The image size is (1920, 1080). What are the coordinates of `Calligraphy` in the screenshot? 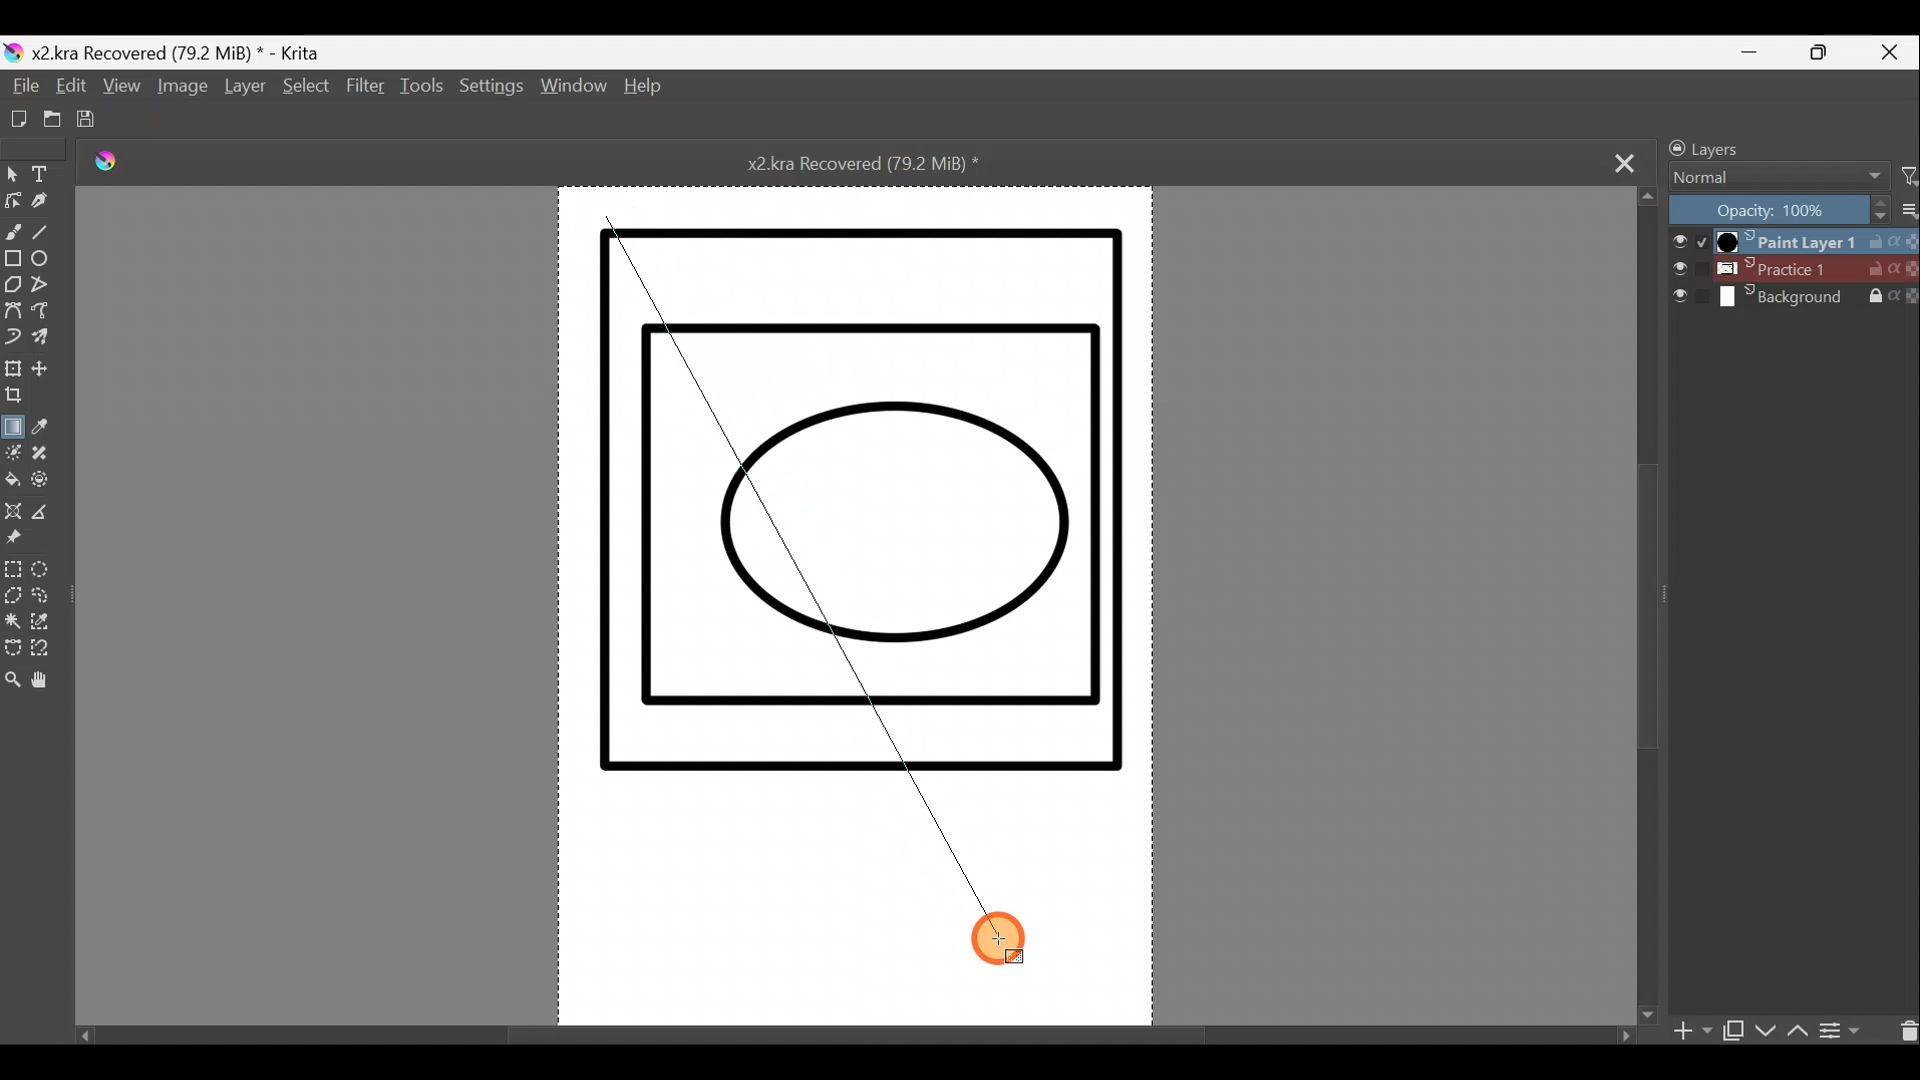 It's located at (40, 207).